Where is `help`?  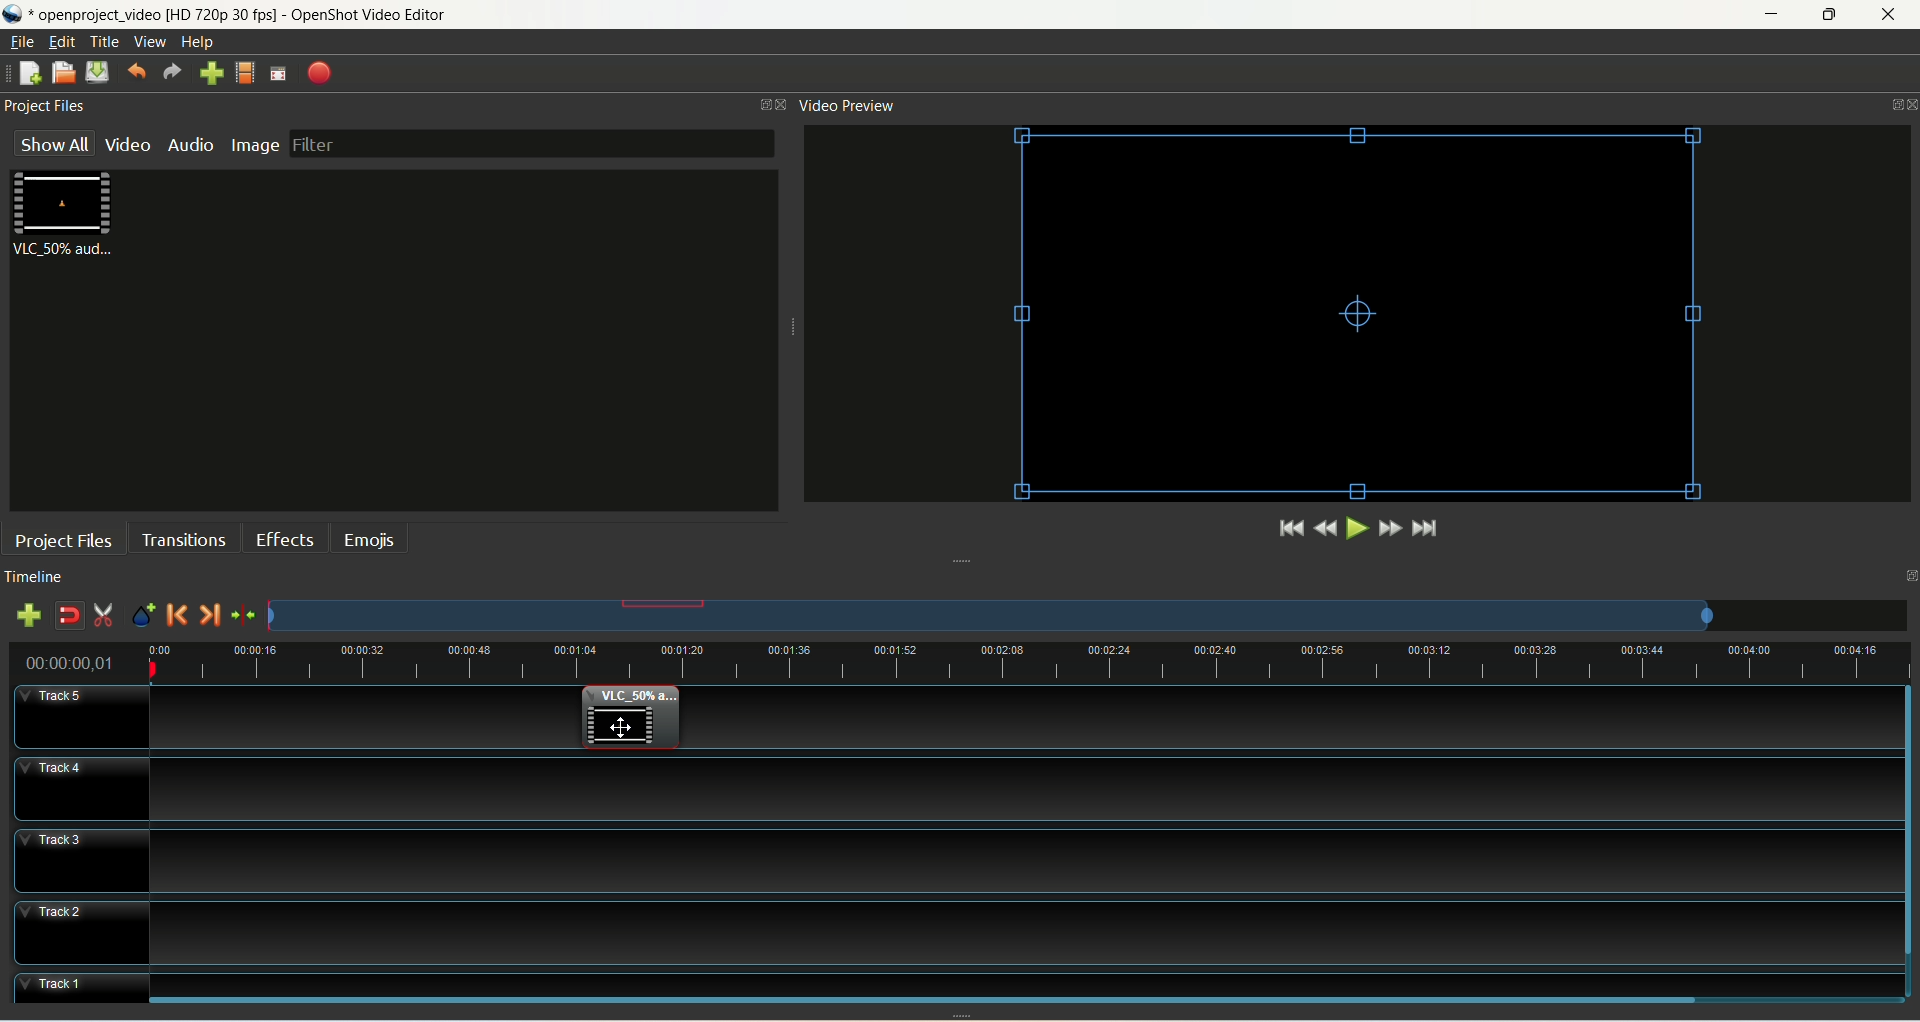 help is located at coordinates (200, 42).